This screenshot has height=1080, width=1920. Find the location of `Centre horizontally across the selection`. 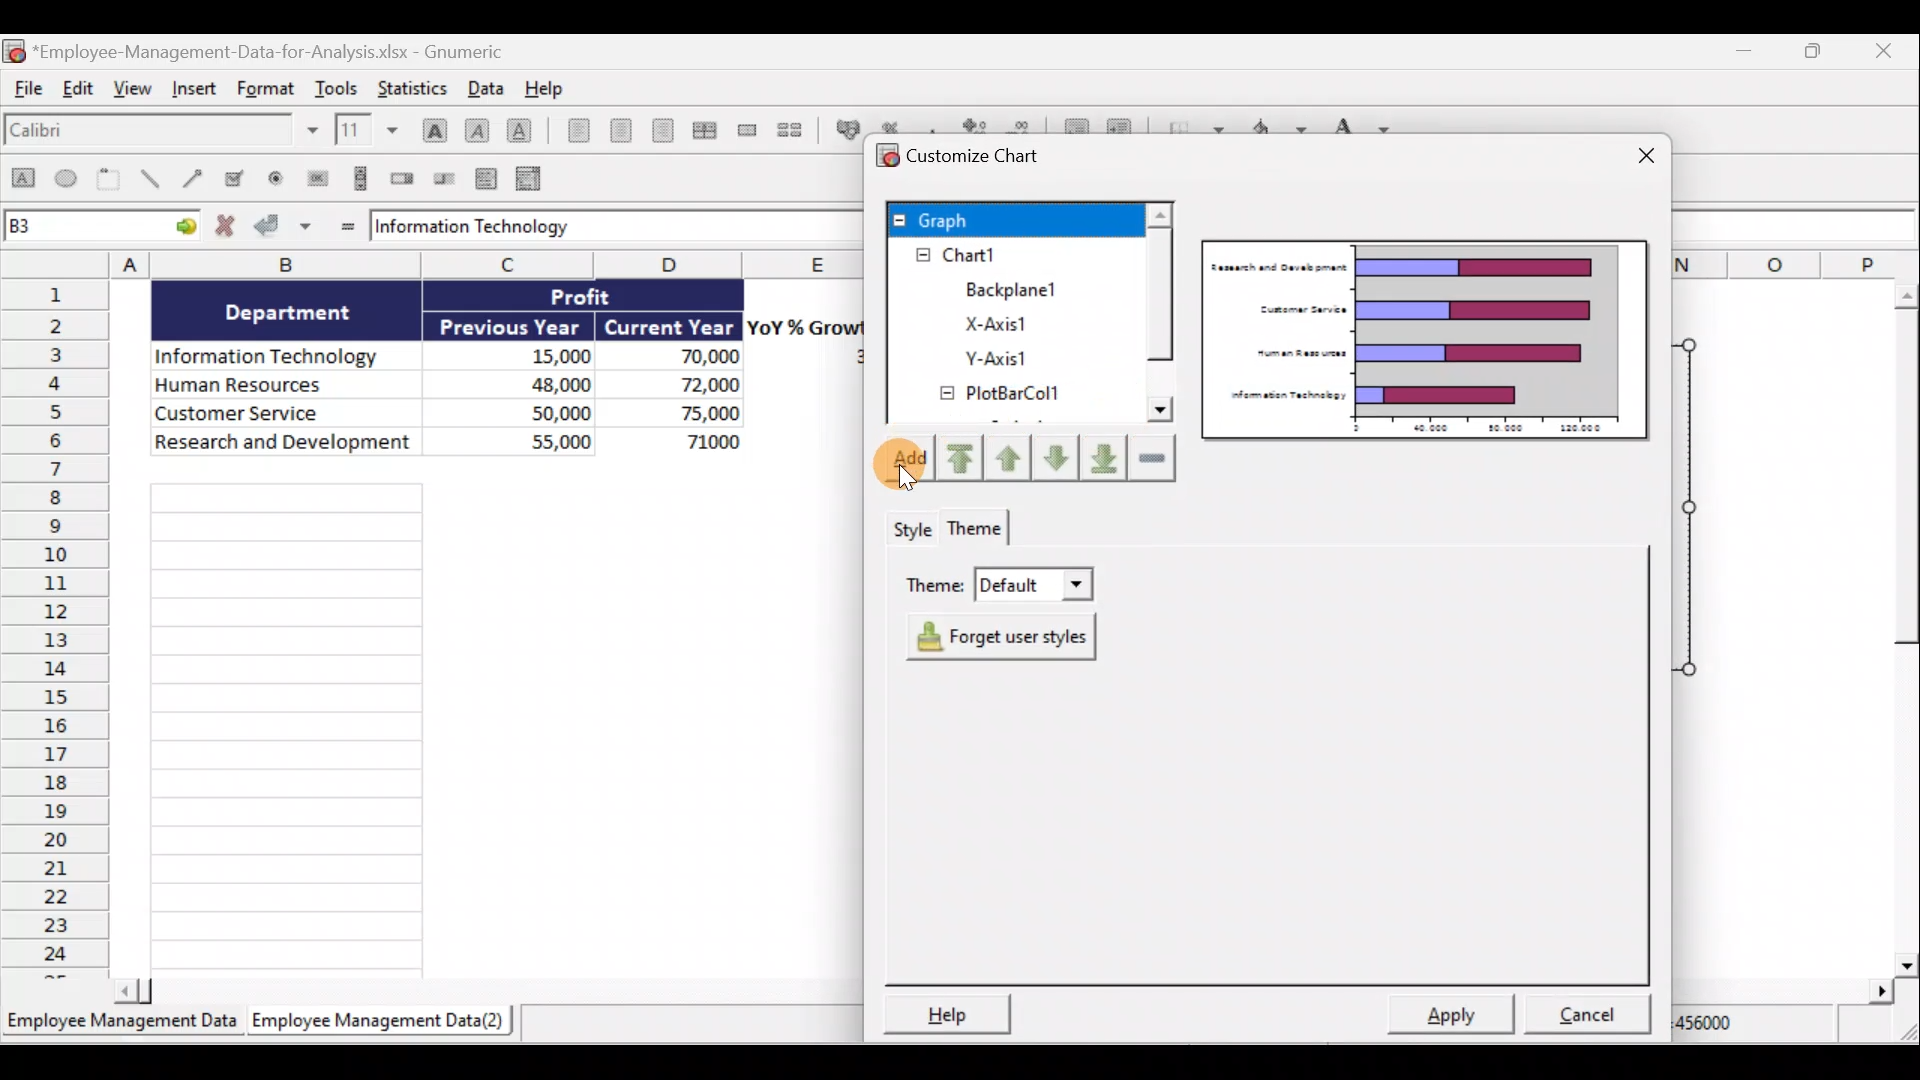

Centre horizontally across the selection is located at coordinates (708, 130).